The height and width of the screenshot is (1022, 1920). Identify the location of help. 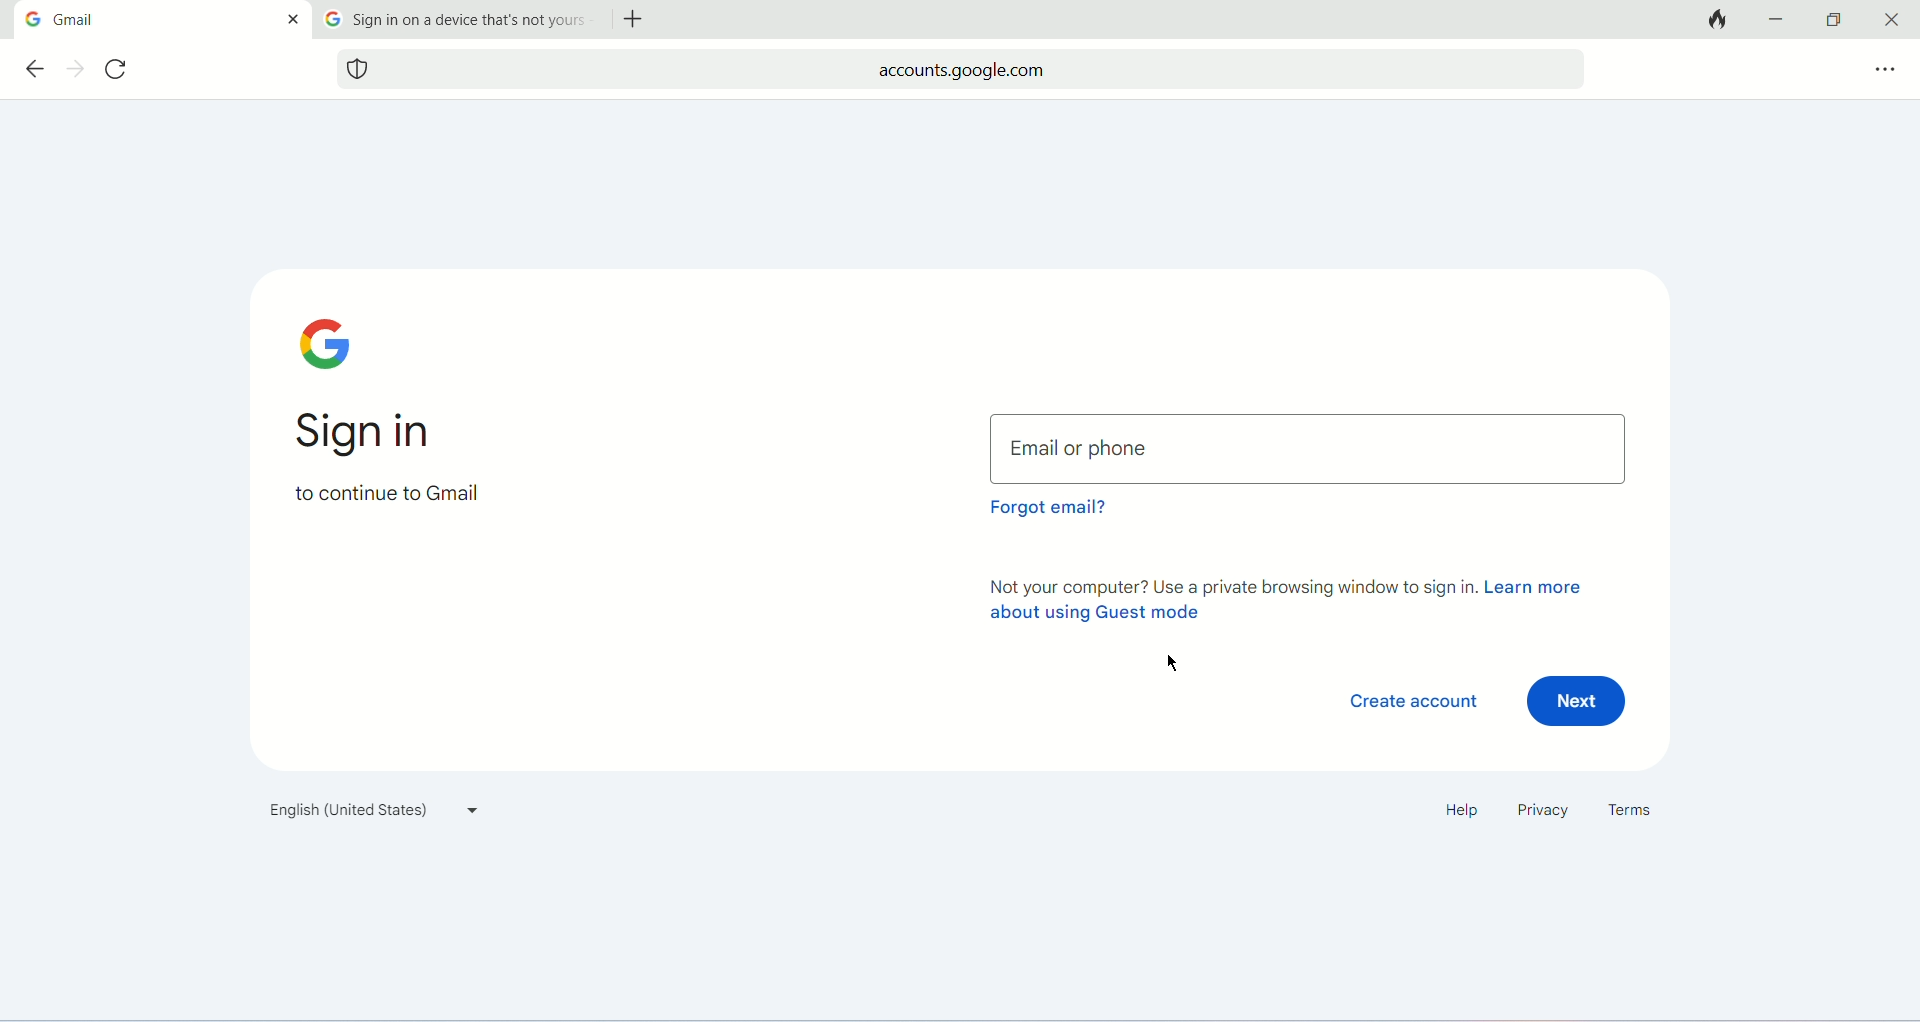
(1456, 811).